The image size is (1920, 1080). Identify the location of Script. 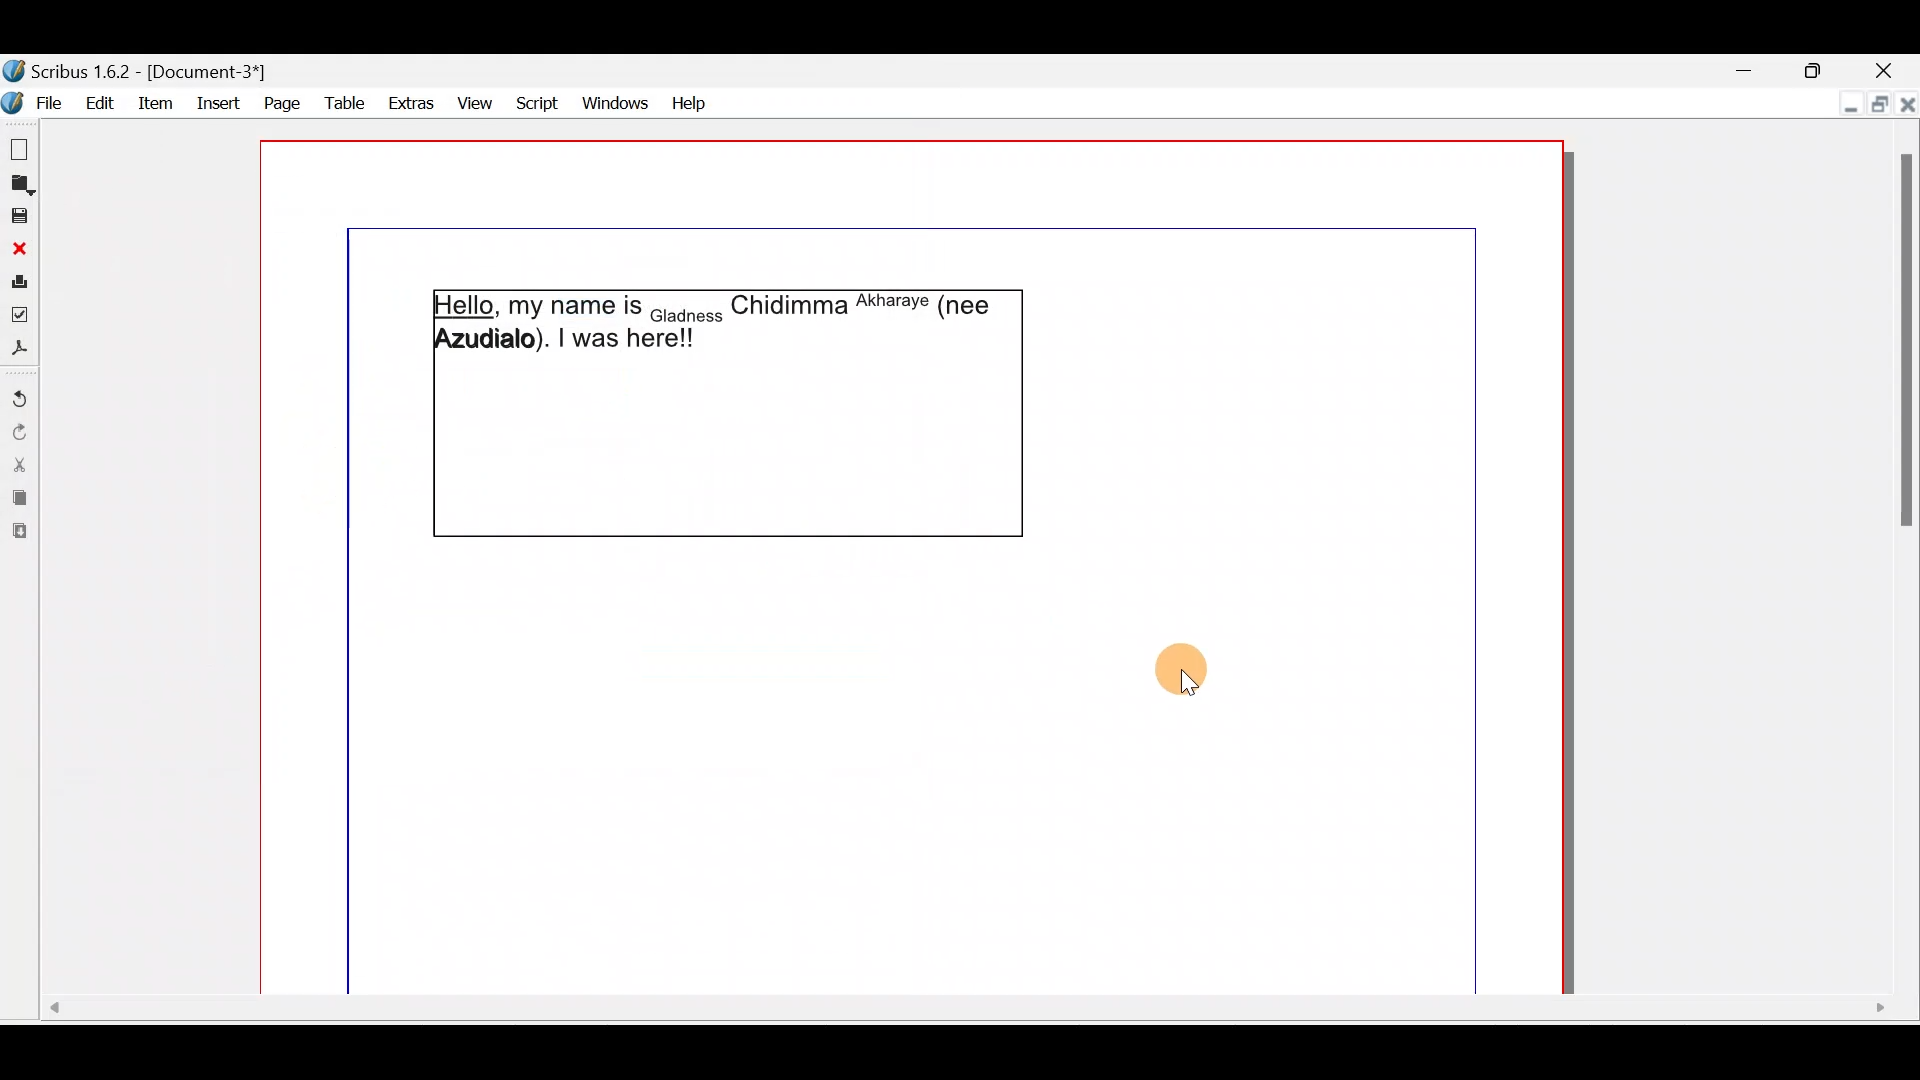
(535, 99).